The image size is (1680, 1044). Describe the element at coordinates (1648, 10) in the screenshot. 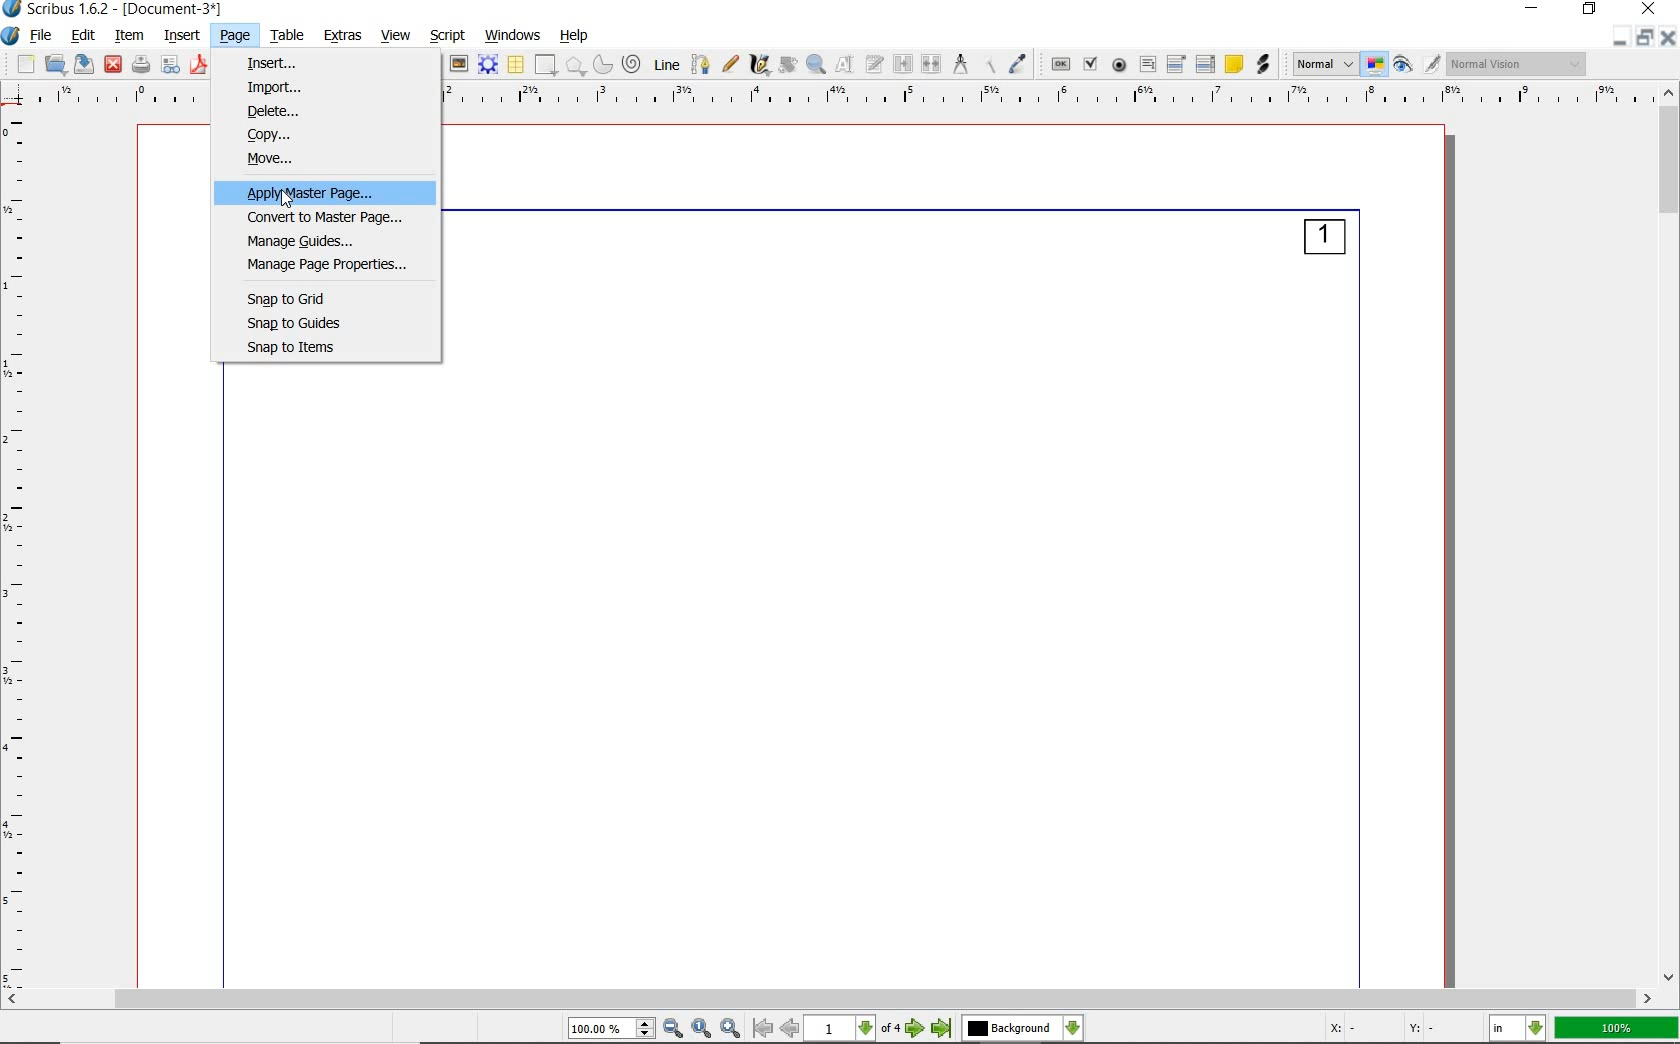

I see `close` at that location.